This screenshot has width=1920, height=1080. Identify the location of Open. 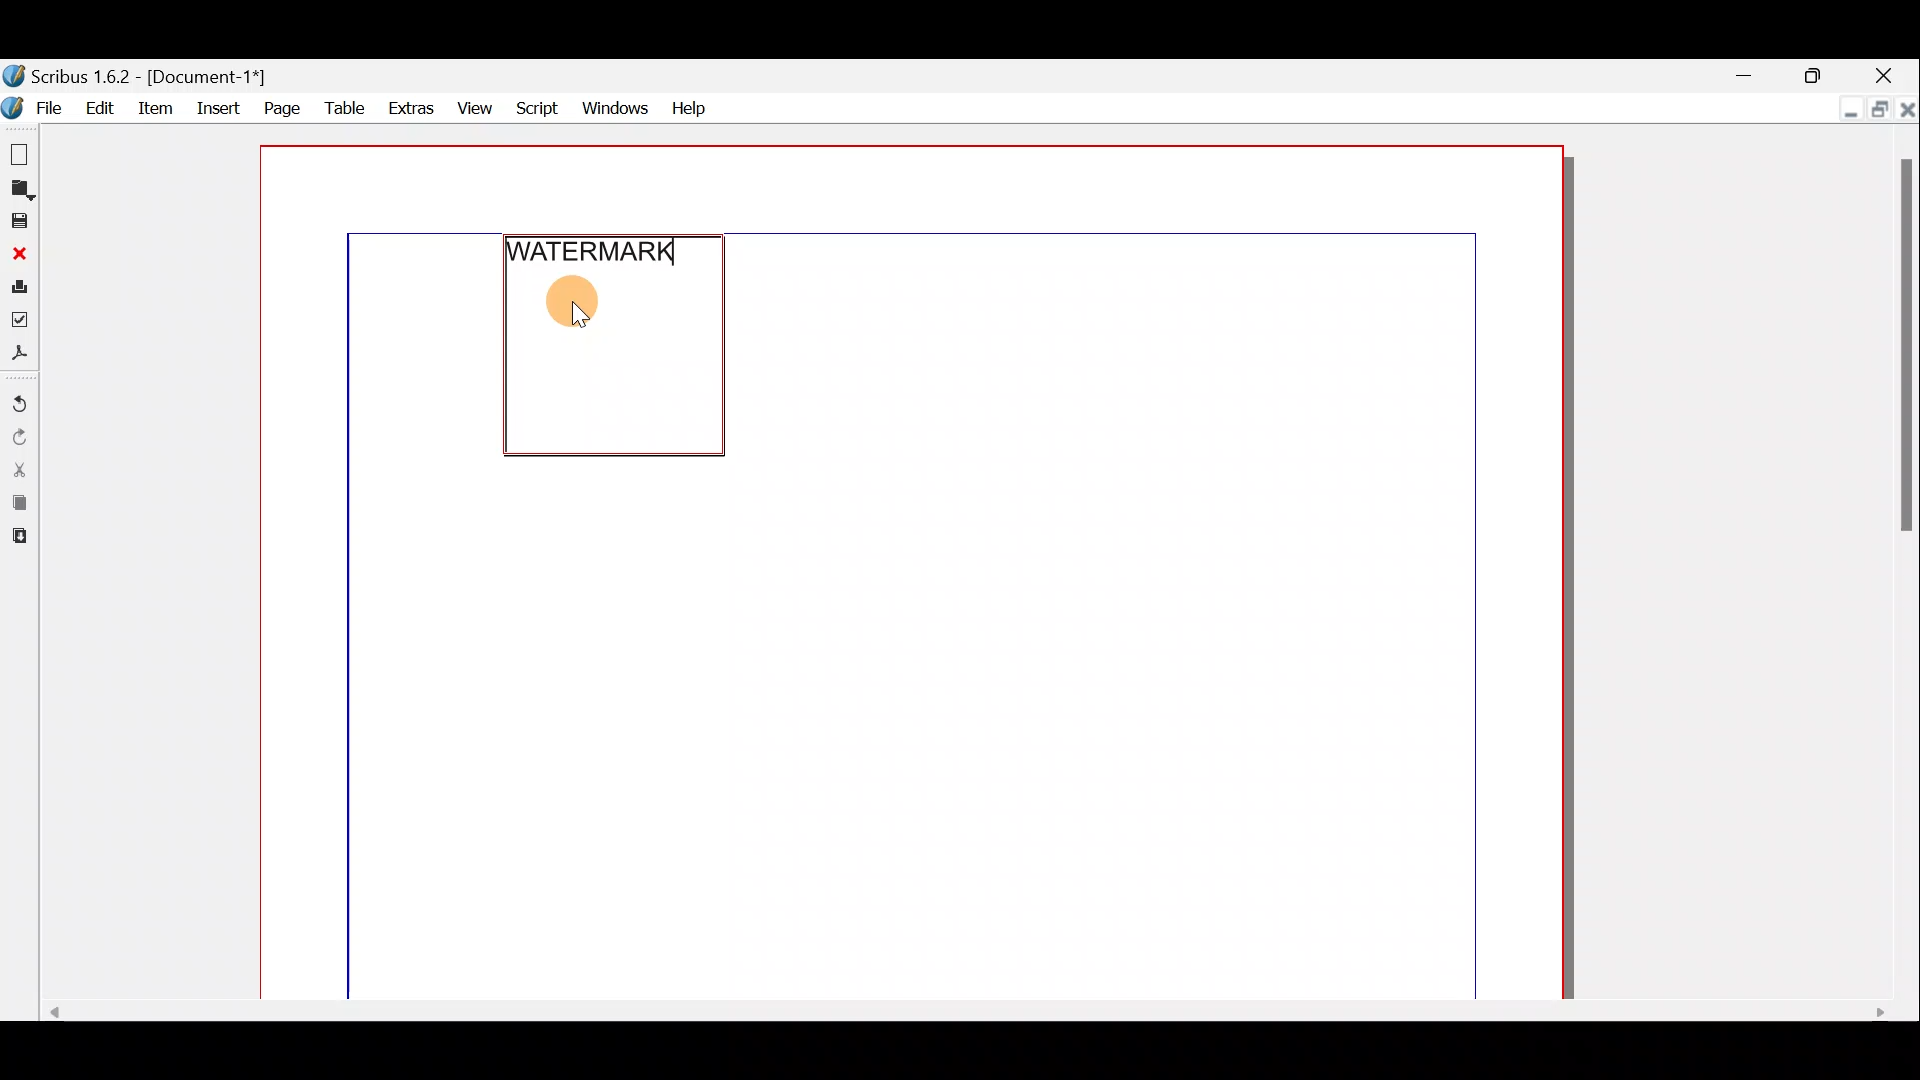
(18, 191).